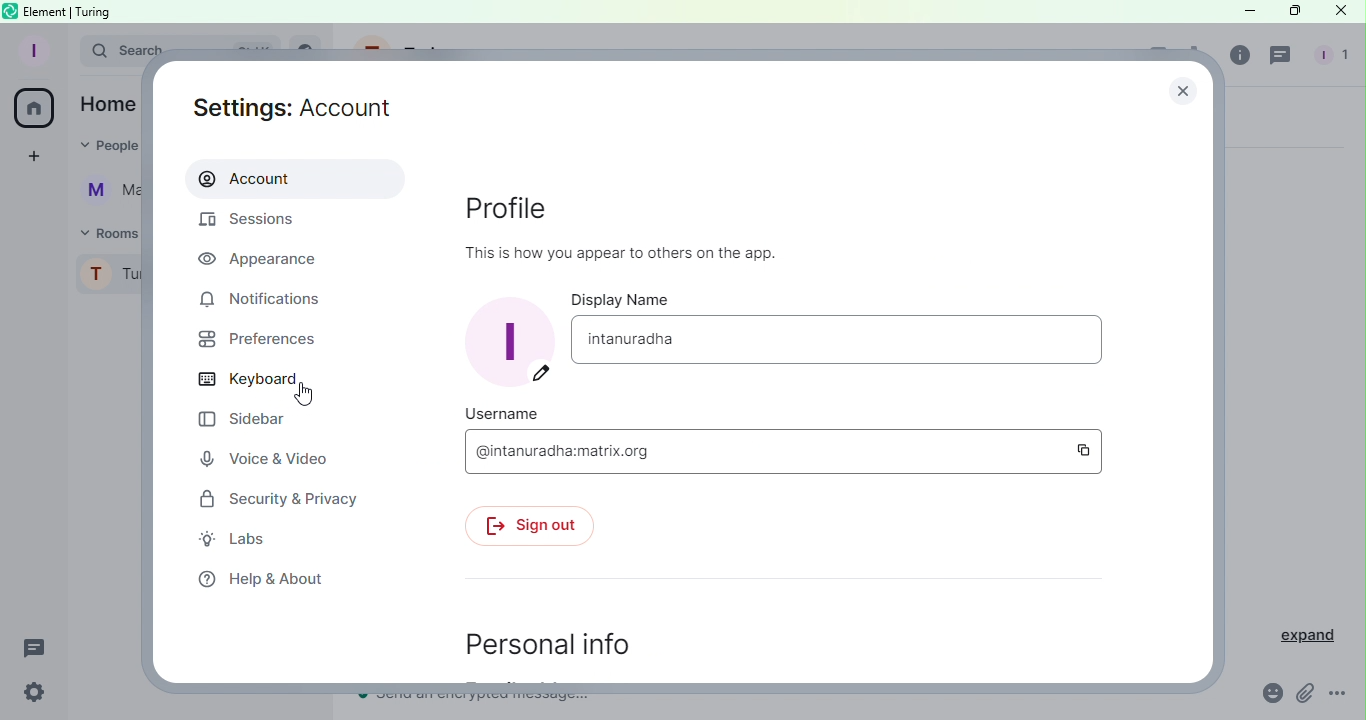 Image resolution: width=1366 pixels, height=720 pixels. Describe the element at coordinates (1270, 693) in the screenshot. I see `Emoji` at that location.